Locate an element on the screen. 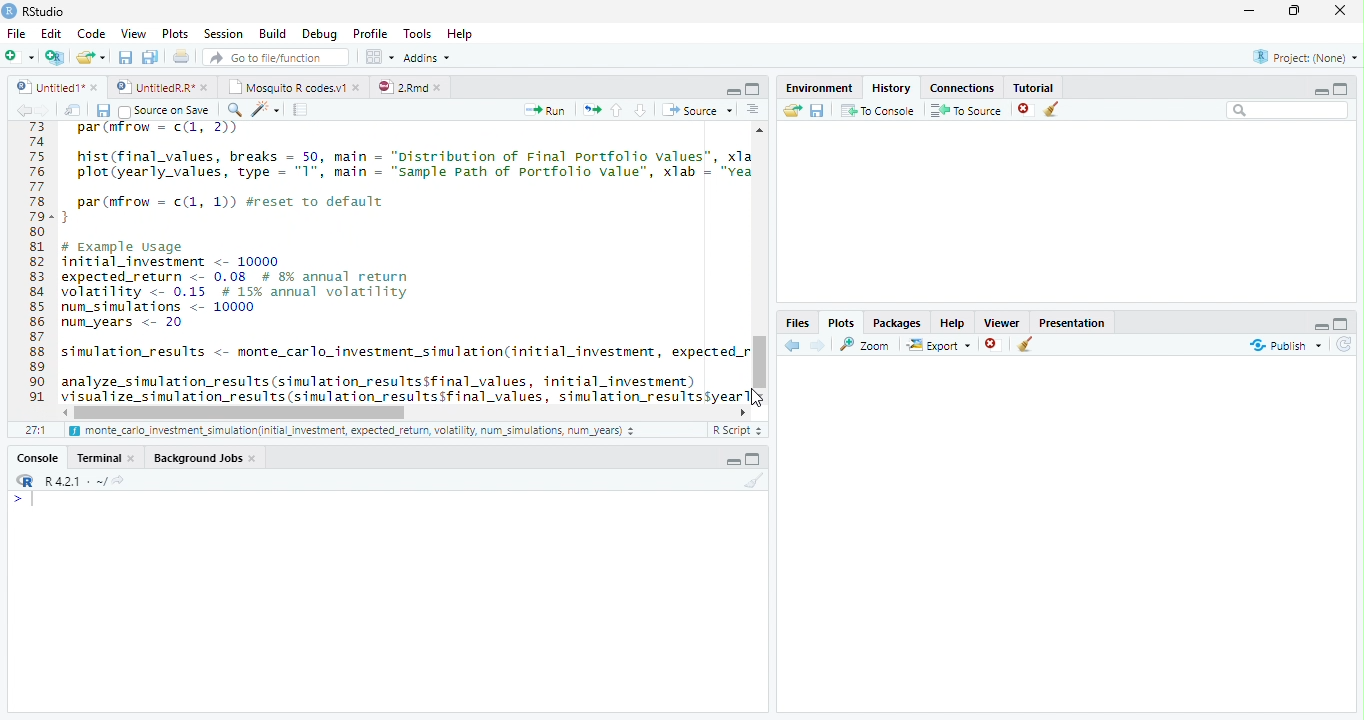 The width and height of the screenshot is (1364, 720). Export is located at coordinates (937, 345).